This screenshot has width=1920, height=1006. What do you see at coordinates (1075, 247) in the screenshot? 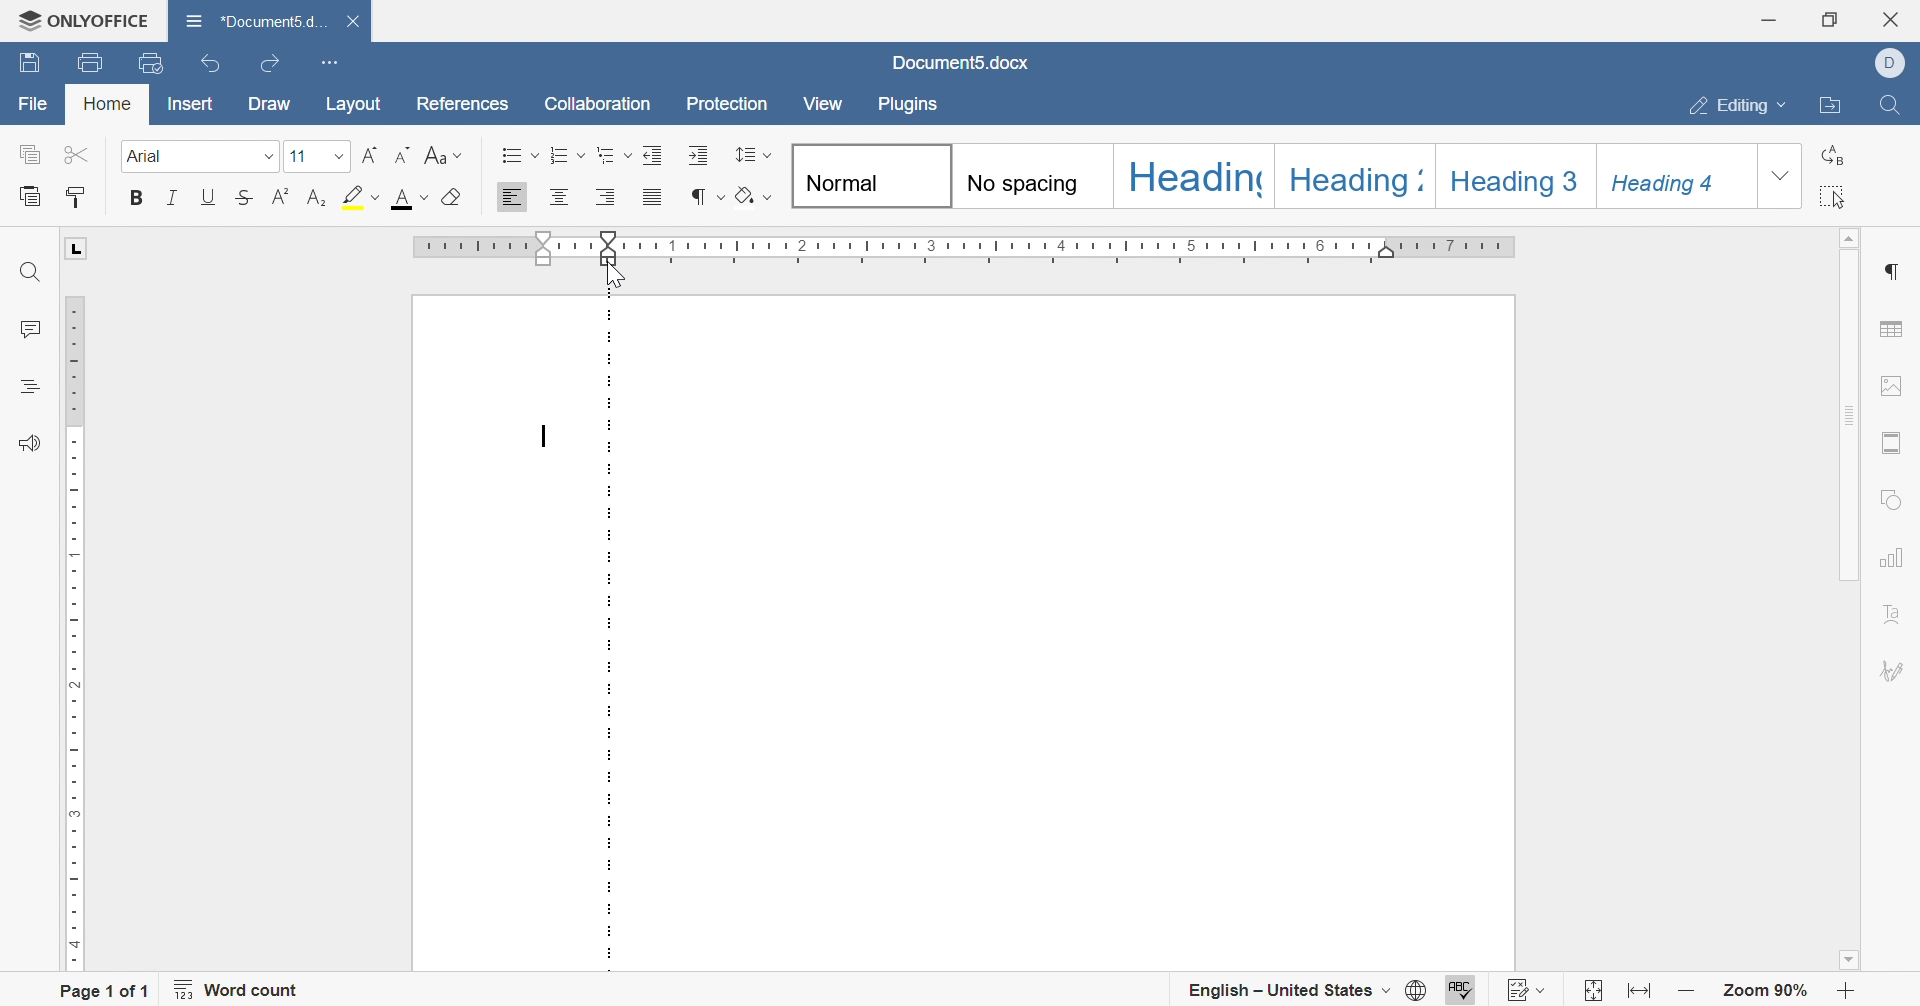
I see `ruler` at bounding box center [1075, 247].